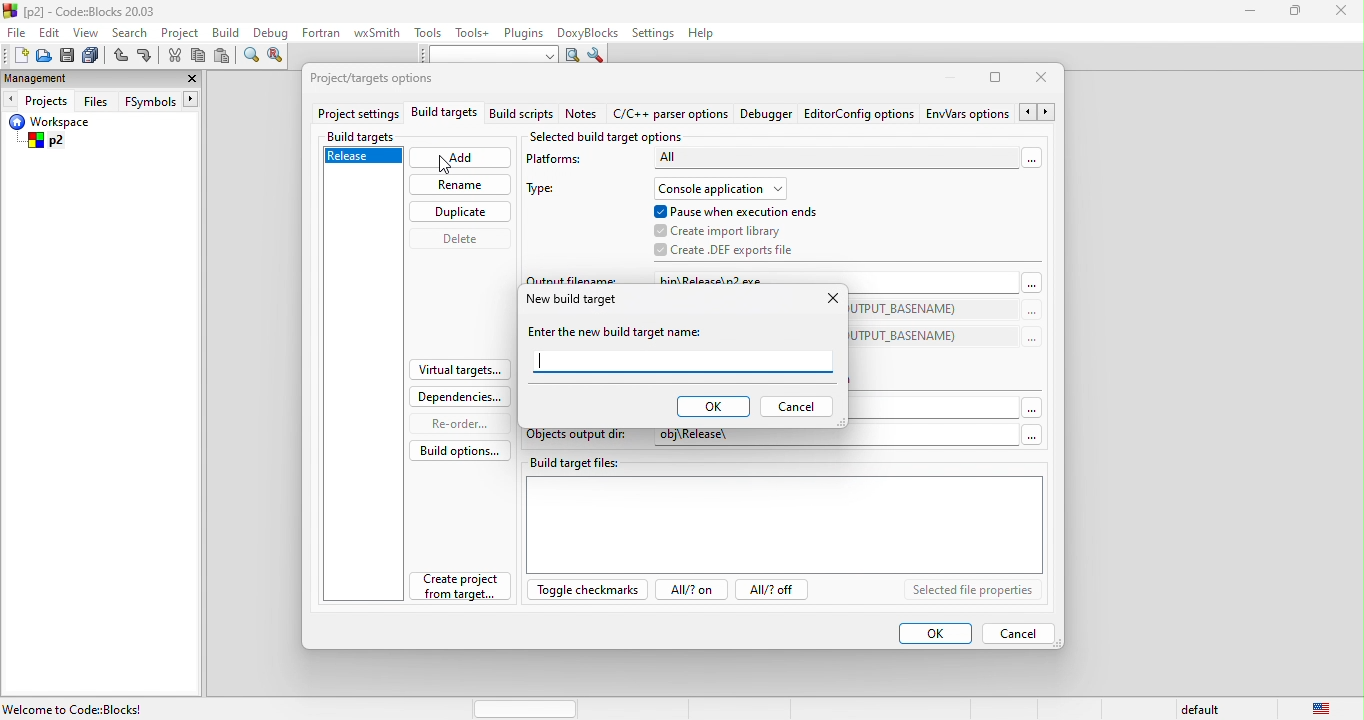  What do you see at coordinates (200, 58) in the screenshot?
I see `copy` at bounding box center [200, 58].